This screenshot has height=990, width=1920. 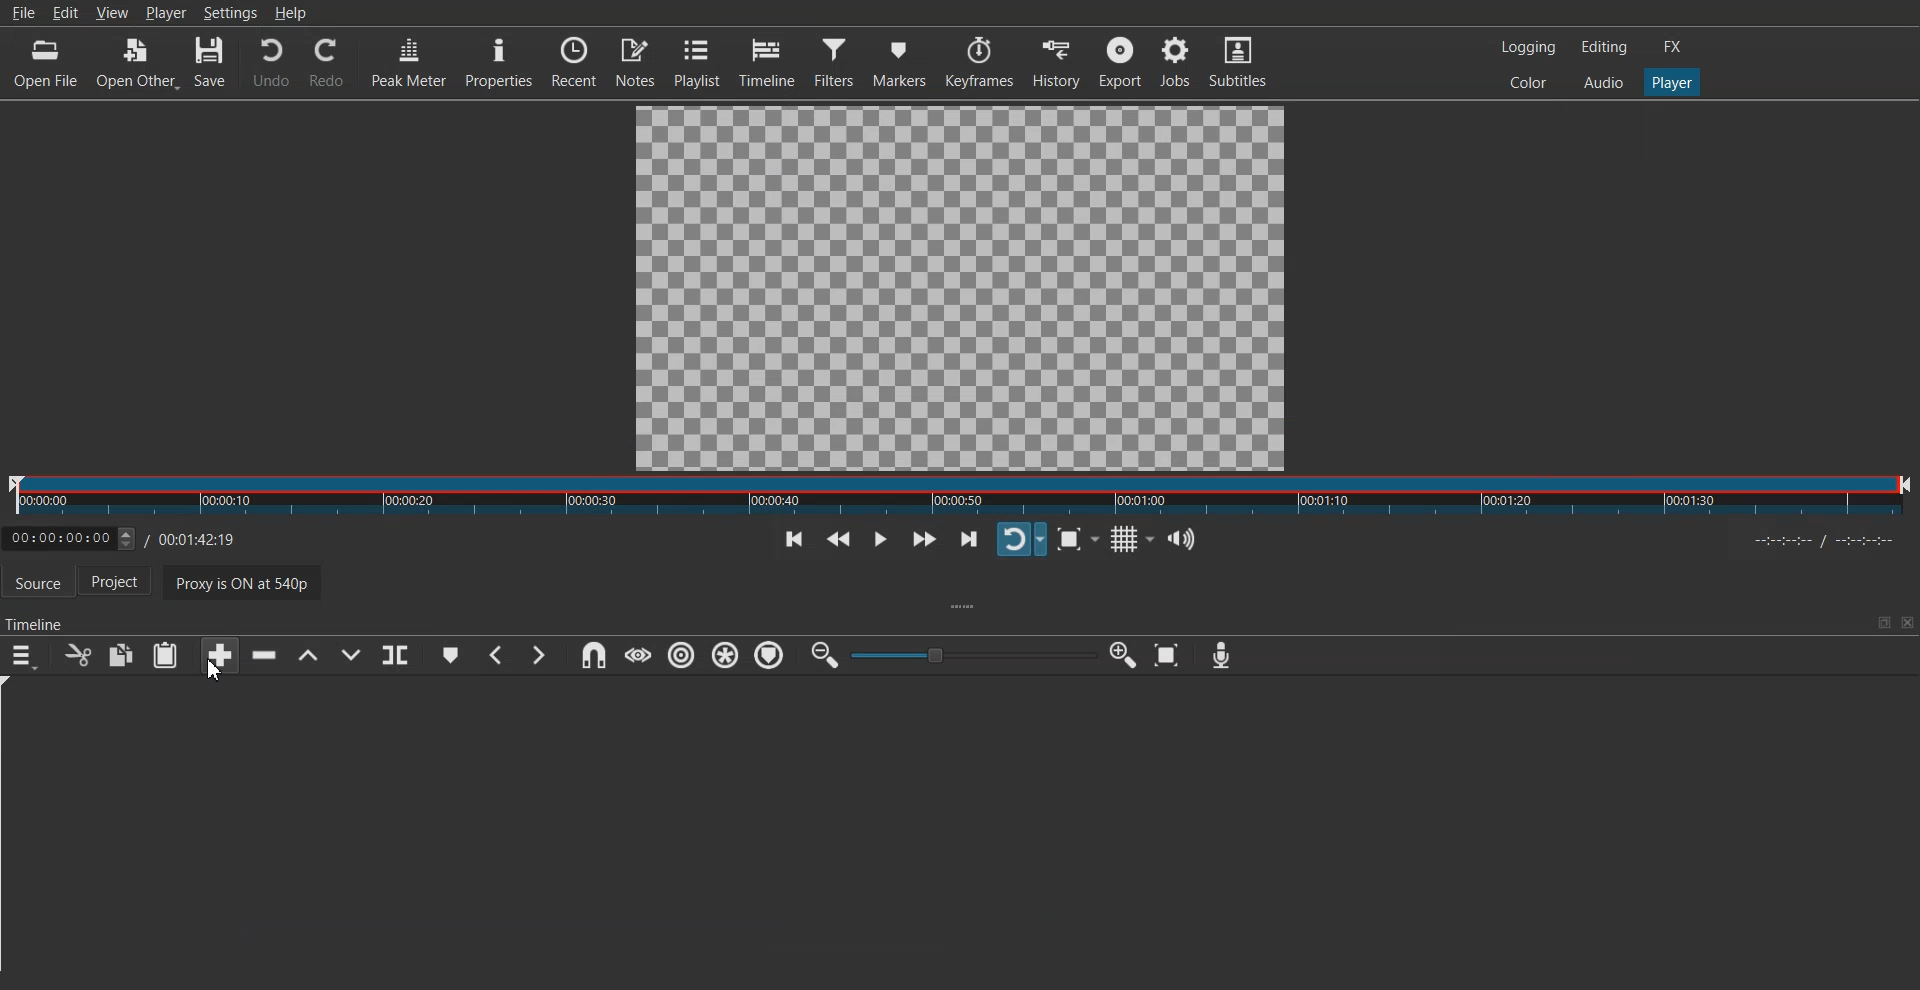 I want to click on Paste, so click(x=165, y=655).